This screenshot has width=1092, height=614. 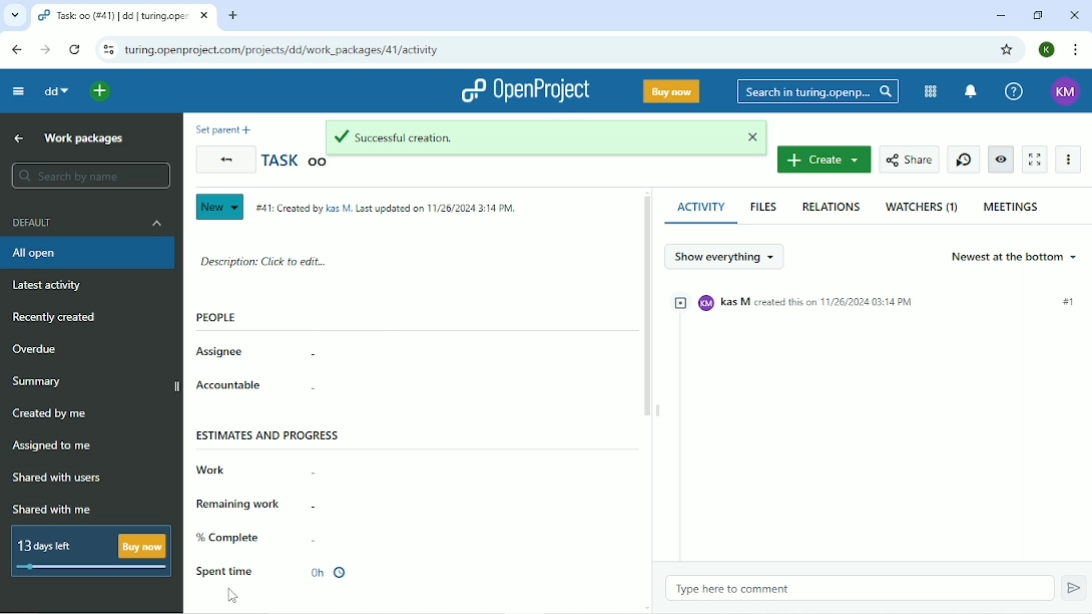 What do you see at coordinates (527, 91) in the screenshot?
I see `OpenProject` at bounding box center [527, 91].